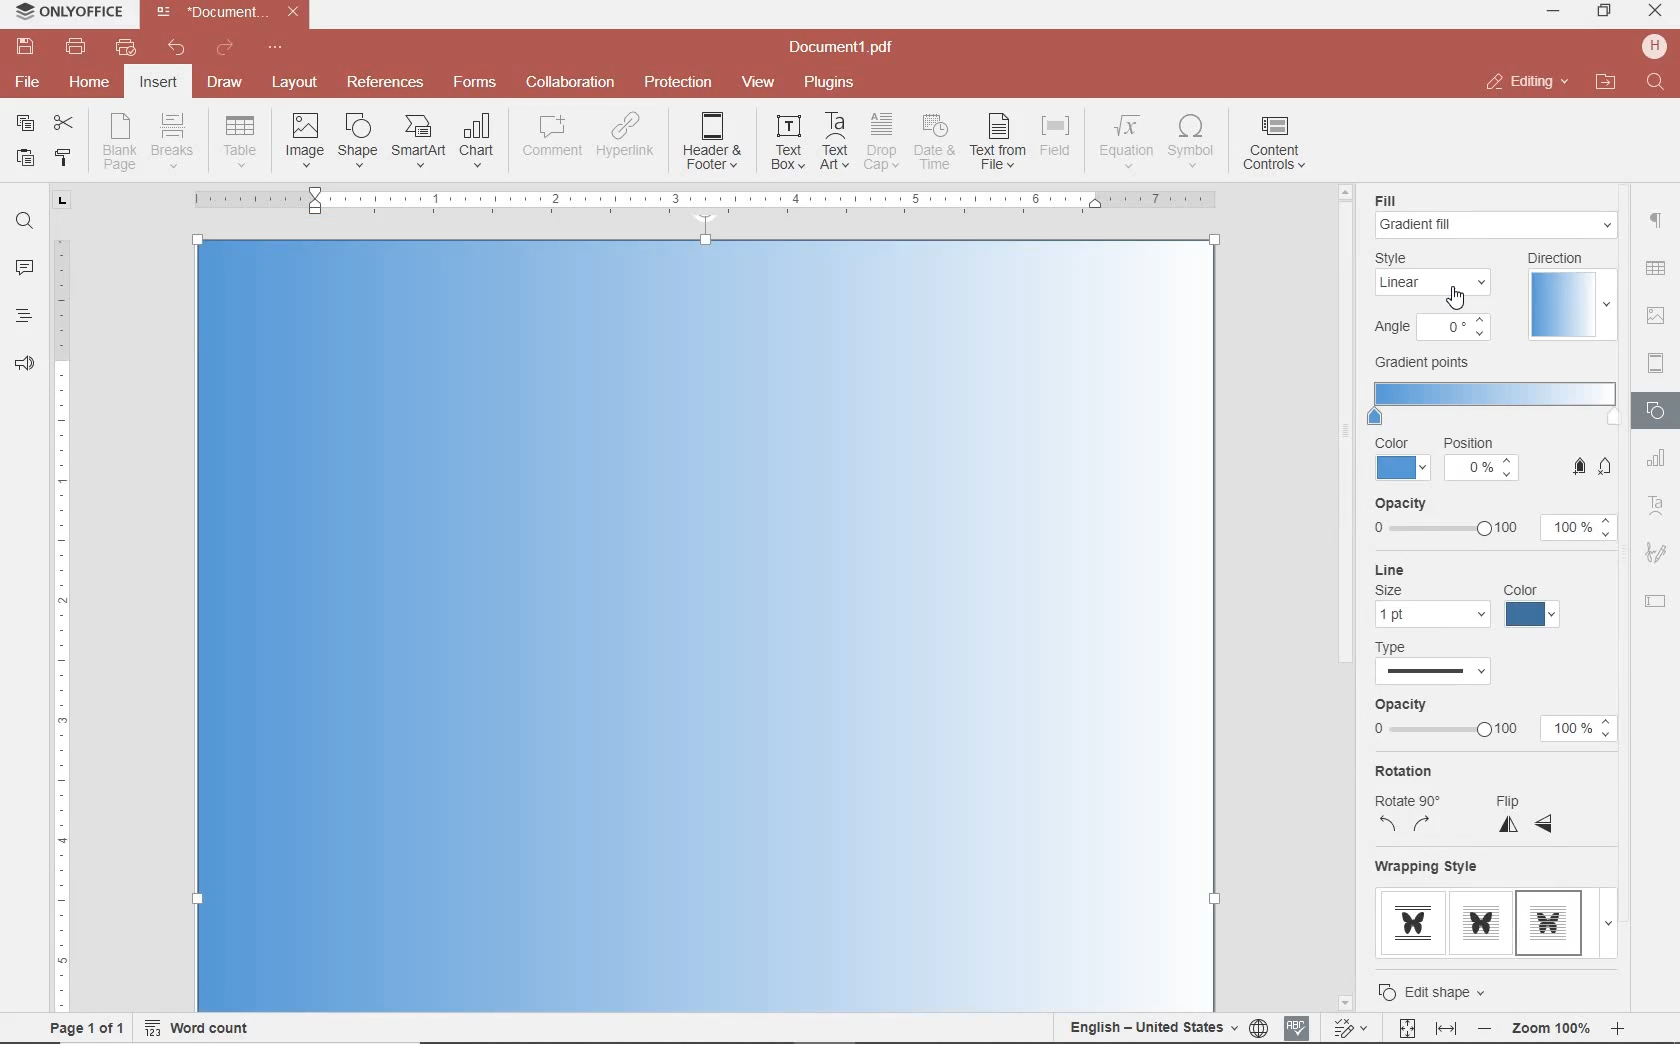 Image resolution: width=1680 pixels, height=1044 pixels. Describe the element at coordinates (298, 84) in the screenshot. I see `layout` at that location.